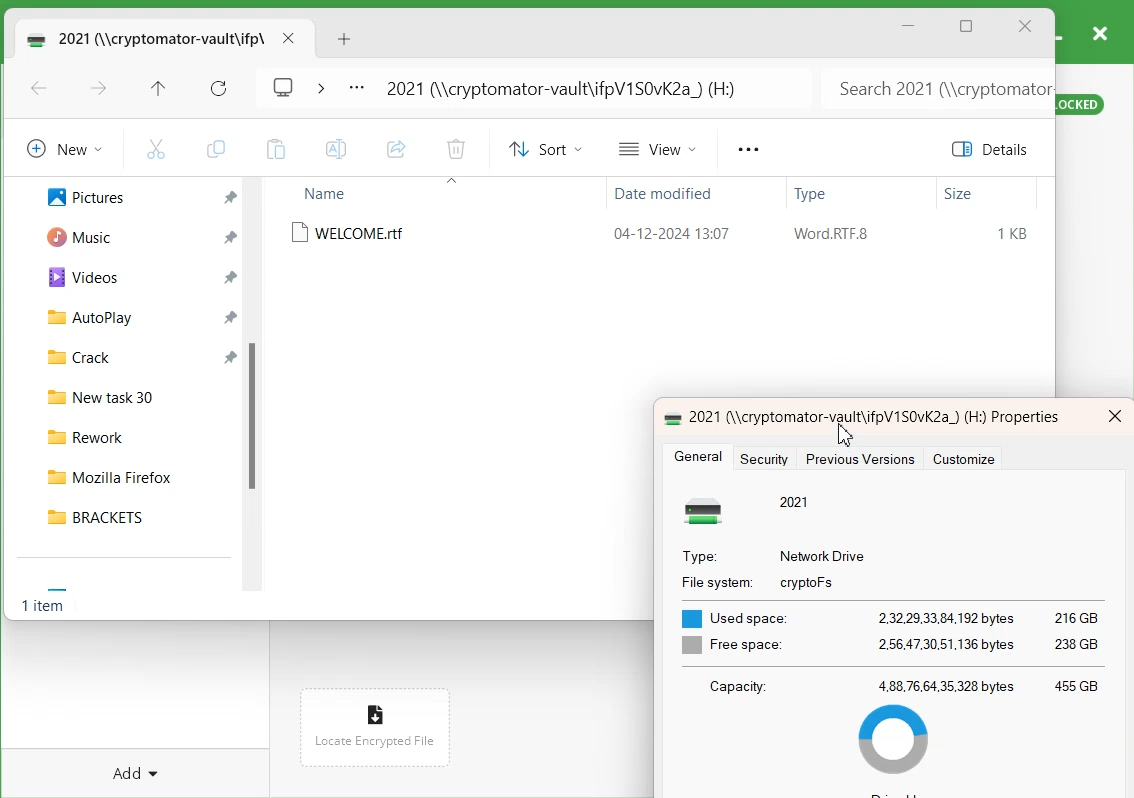 The width and height of the screenshot is (1134, 798). What do you see at coordinates (46, 608) in the screenshot?
I see `Text` at bounding box center [46, 608].